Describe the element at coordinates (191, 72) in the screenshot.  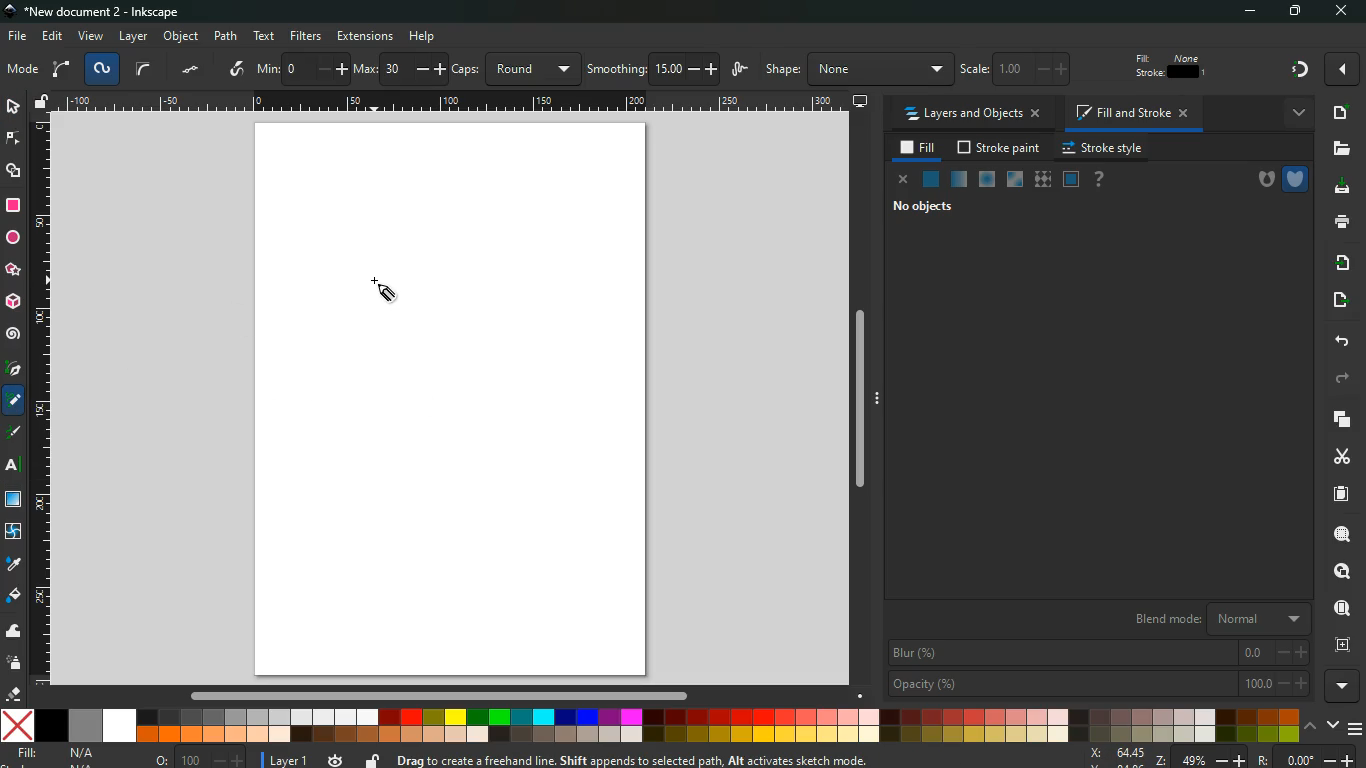
I see `dots` at that location.